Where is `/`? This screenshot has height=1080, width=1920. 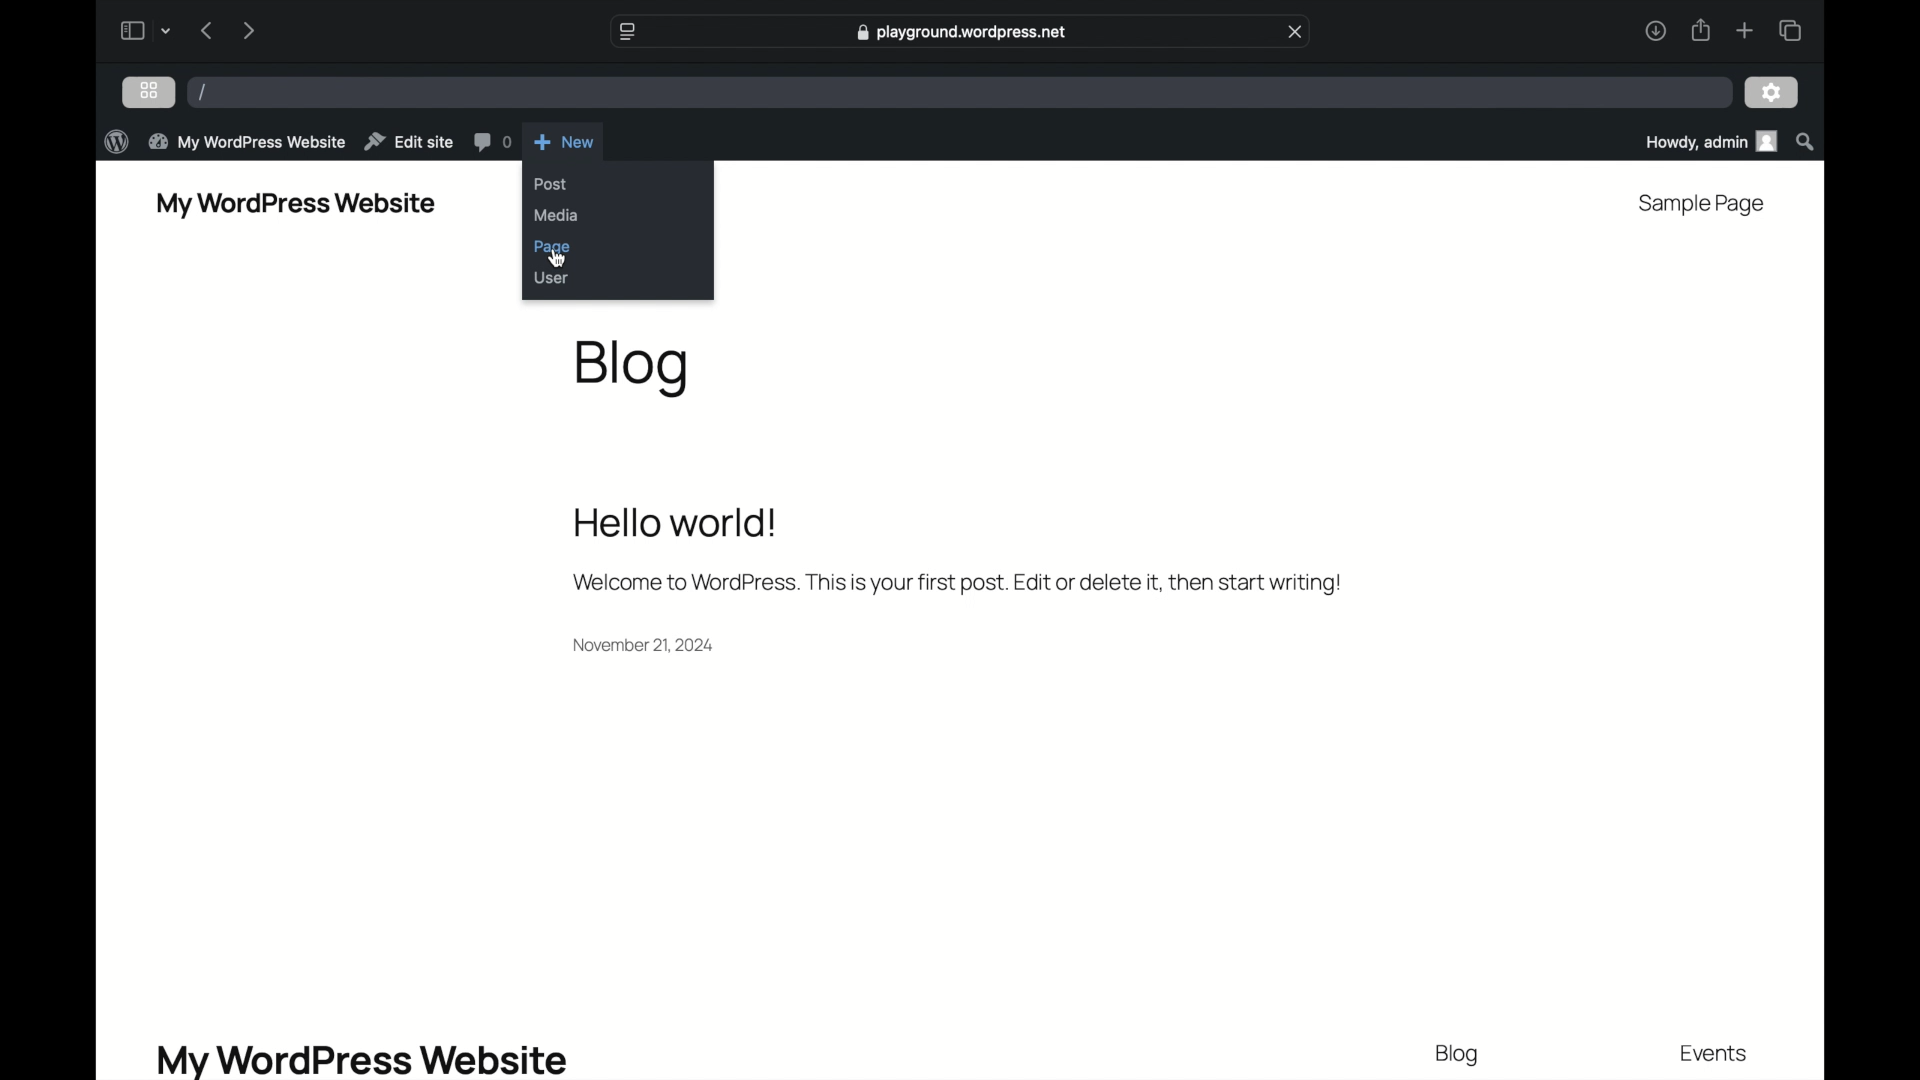 / is located at coordinates (204, 93).